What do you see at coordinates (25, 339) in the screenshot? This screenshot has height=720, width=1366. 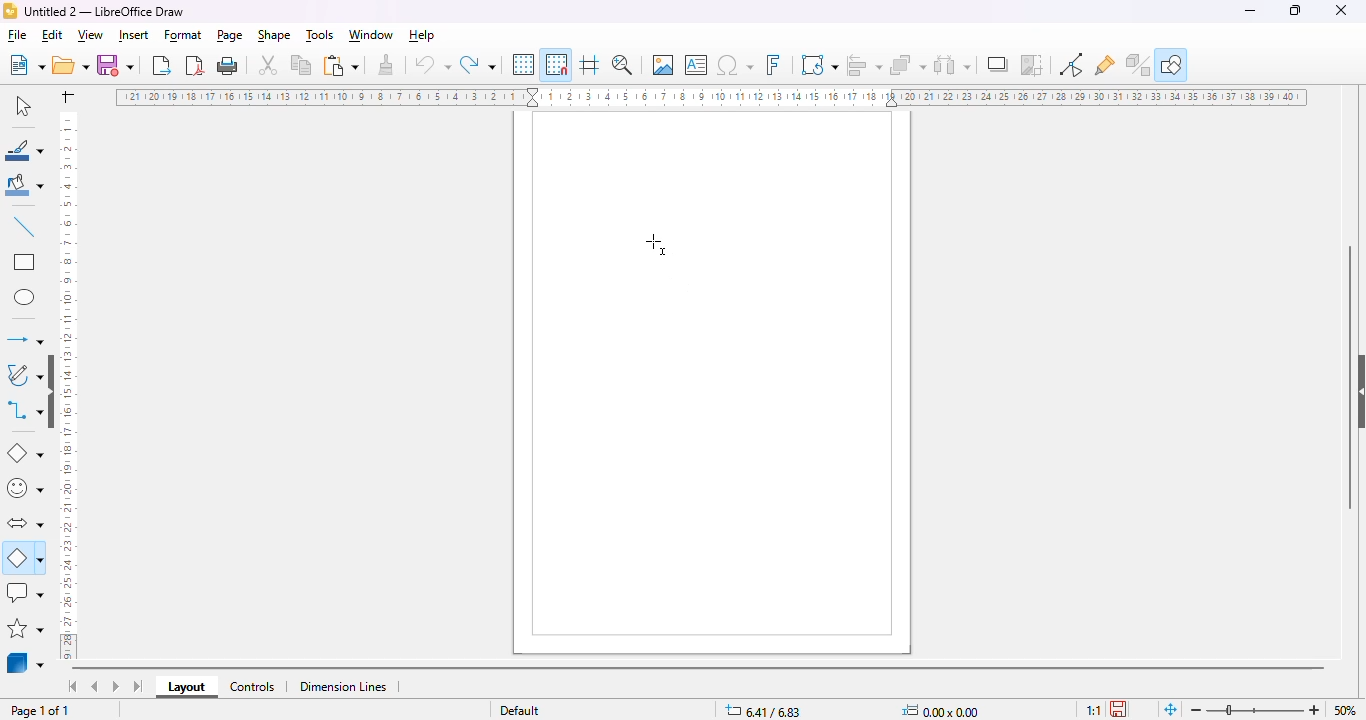 I see `lines and arrows` at bounding box center [25, 339].